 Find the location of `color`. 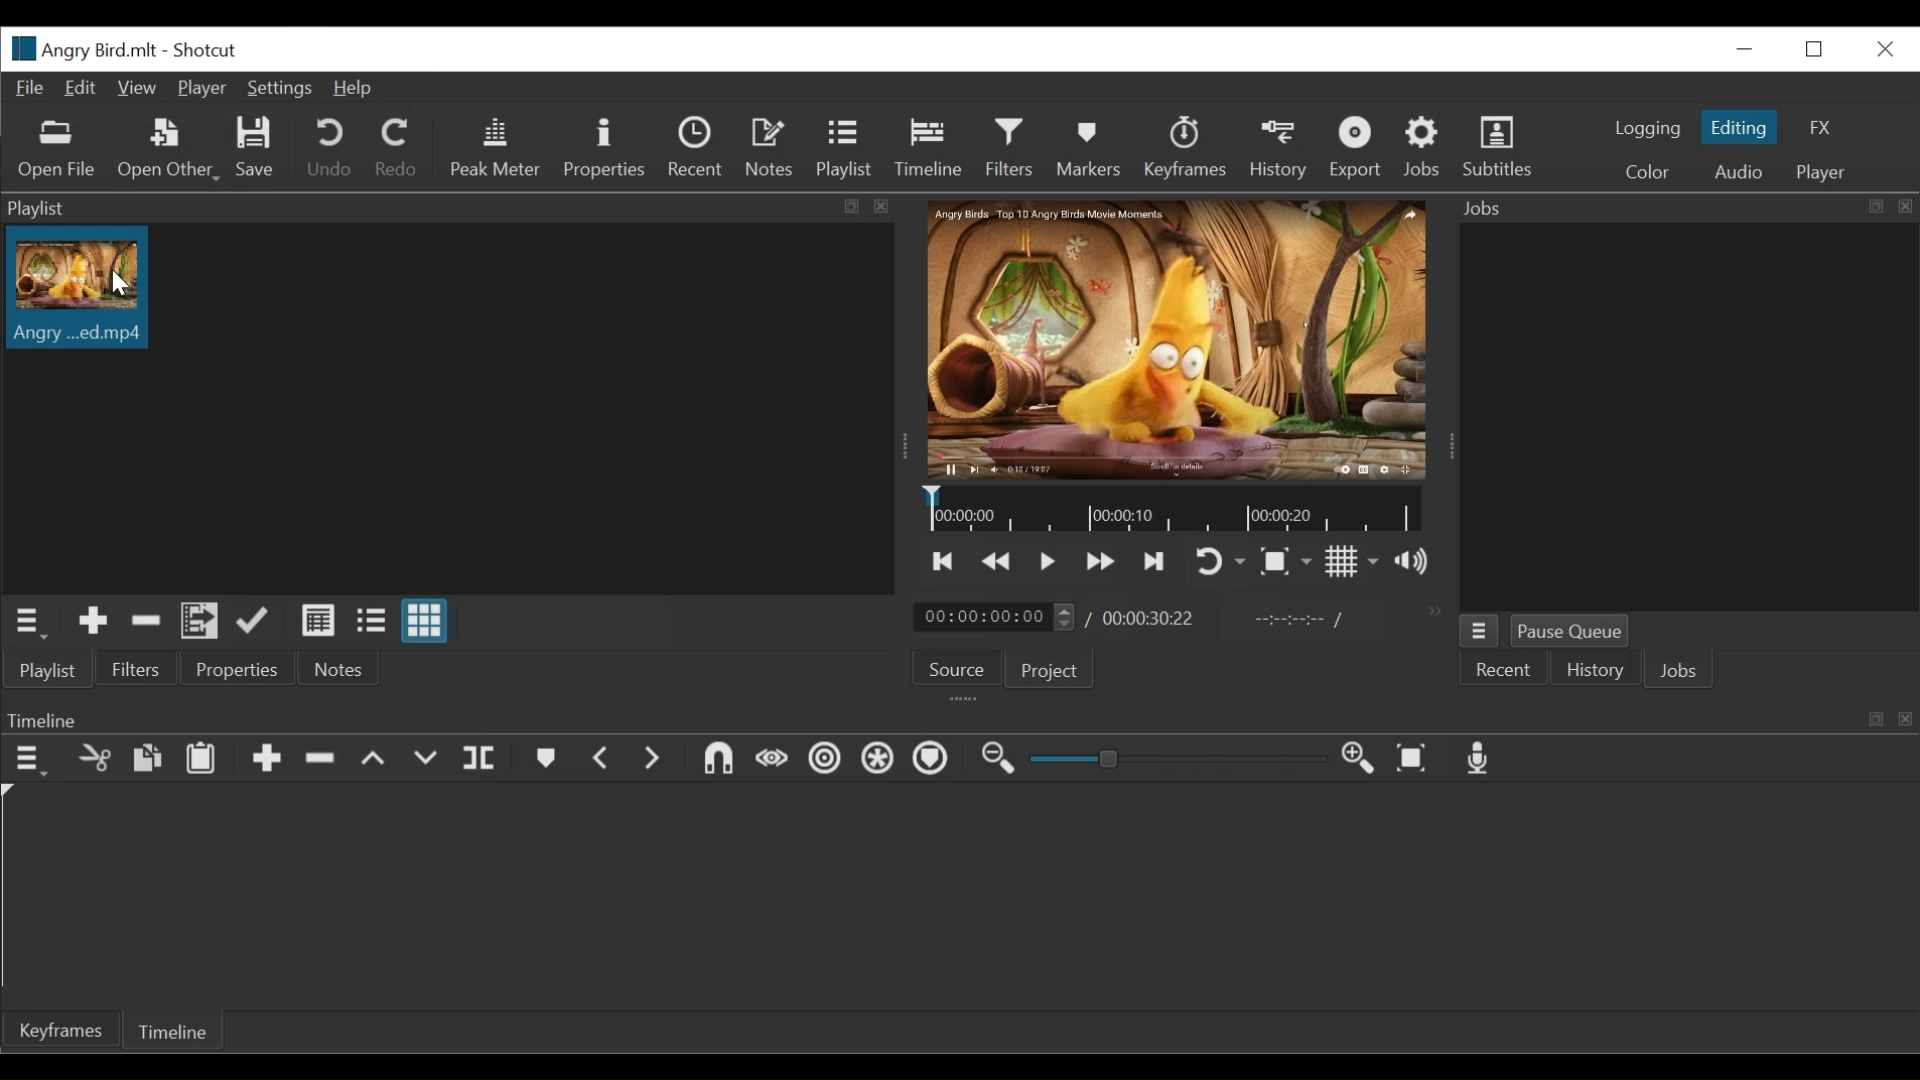

color is located at coordinates (1646, 173).